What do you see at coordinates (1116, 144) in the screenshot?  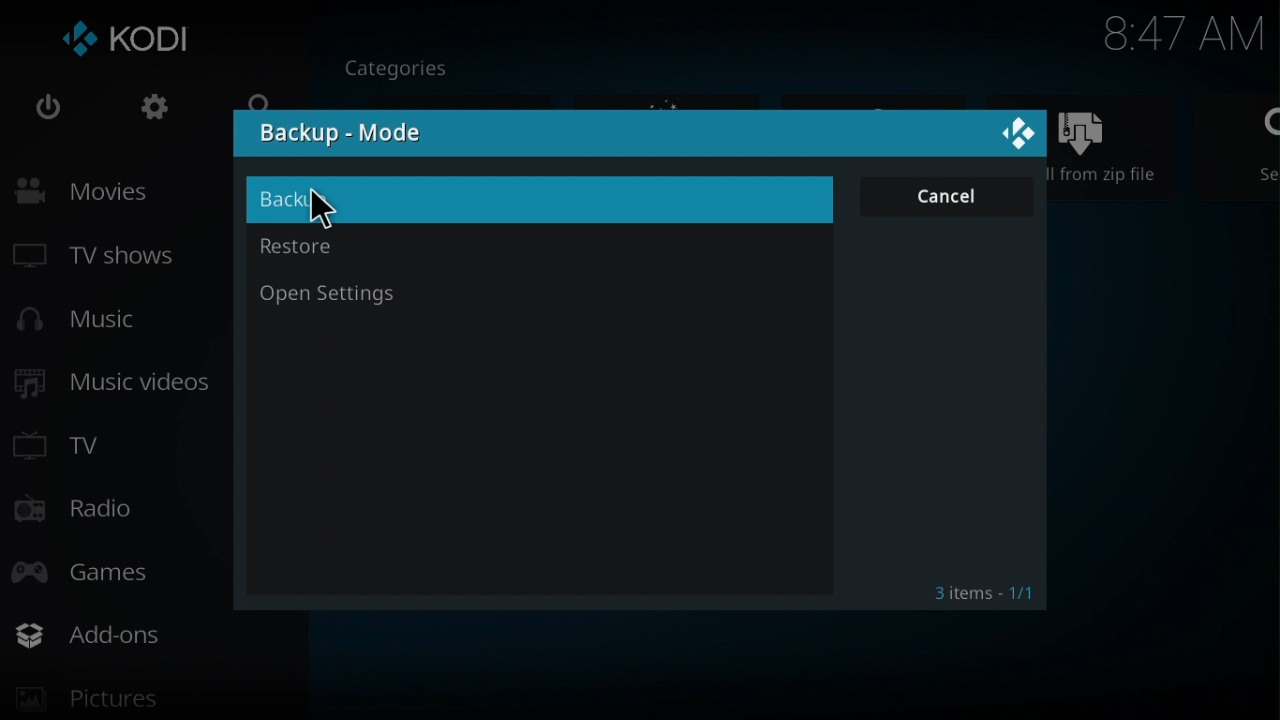 I see `Install from zip file` at bounding box center [1116, 144].